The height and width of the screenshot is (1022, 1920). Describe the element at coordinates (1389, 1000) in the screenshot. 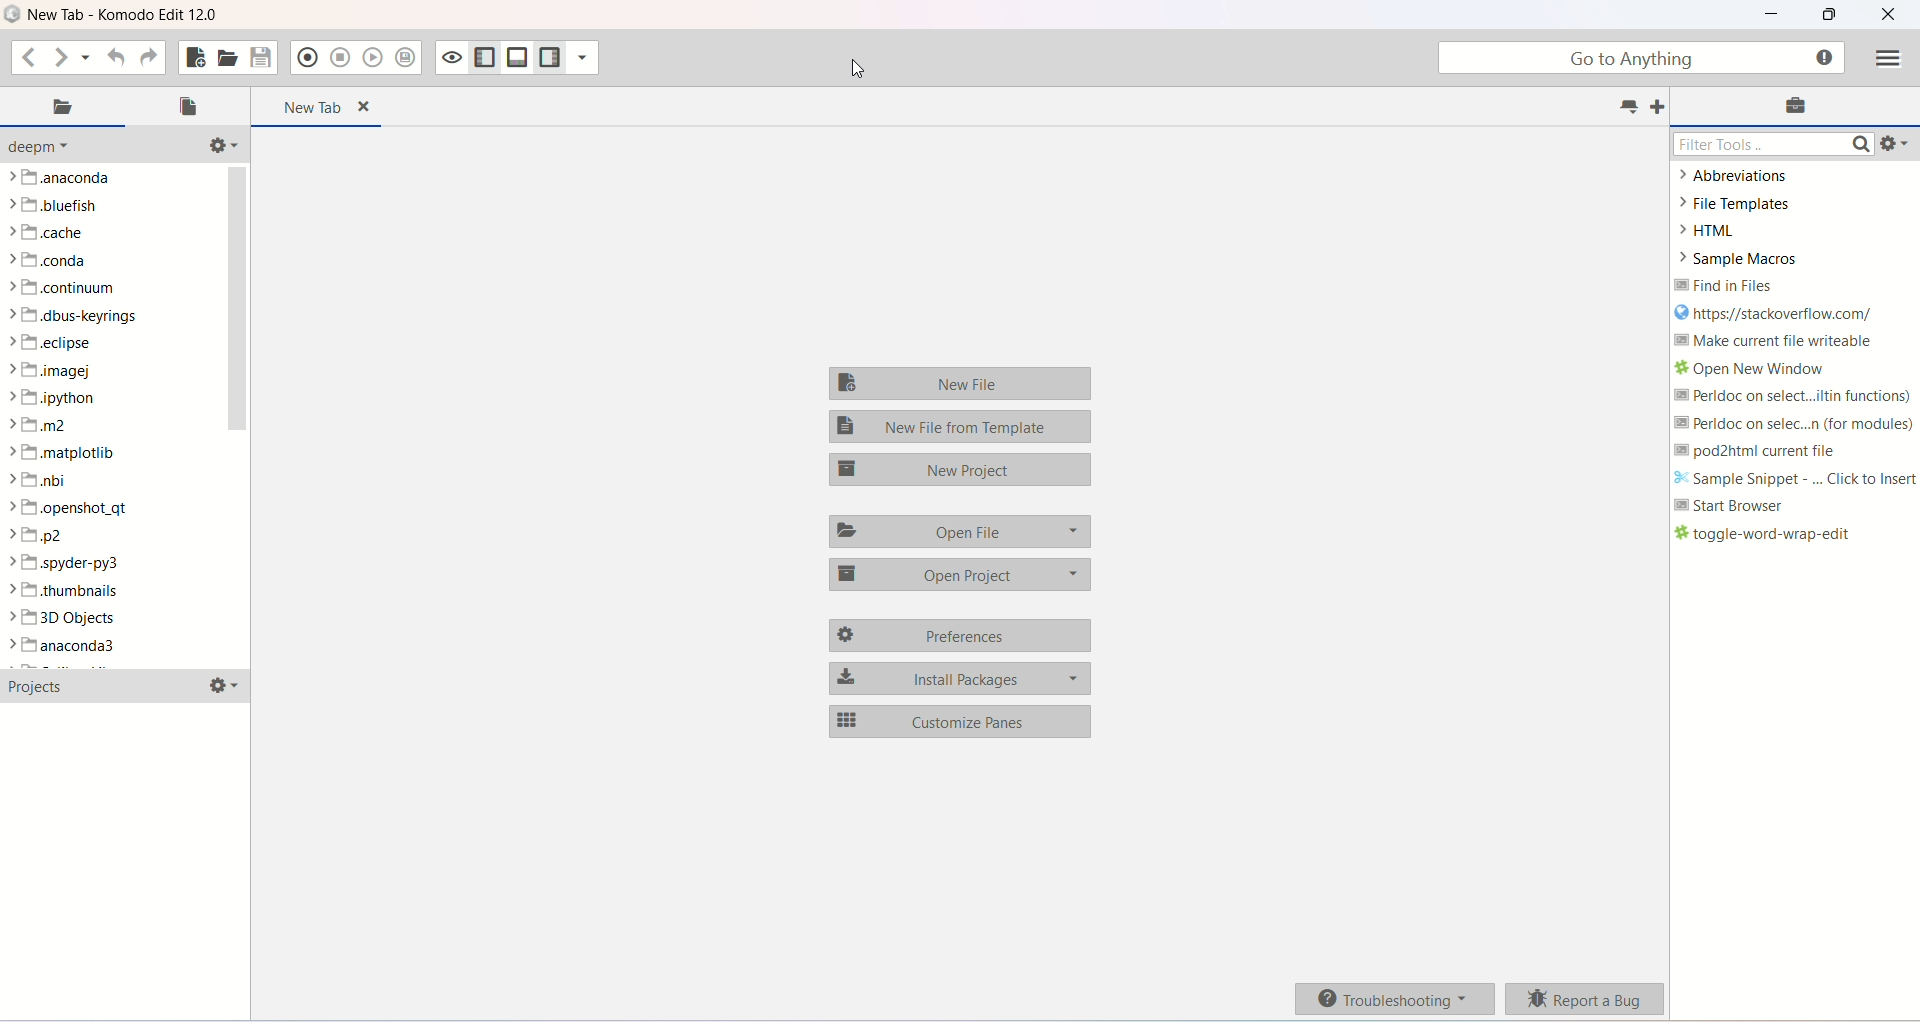

I see `troubleshooting` at that location.